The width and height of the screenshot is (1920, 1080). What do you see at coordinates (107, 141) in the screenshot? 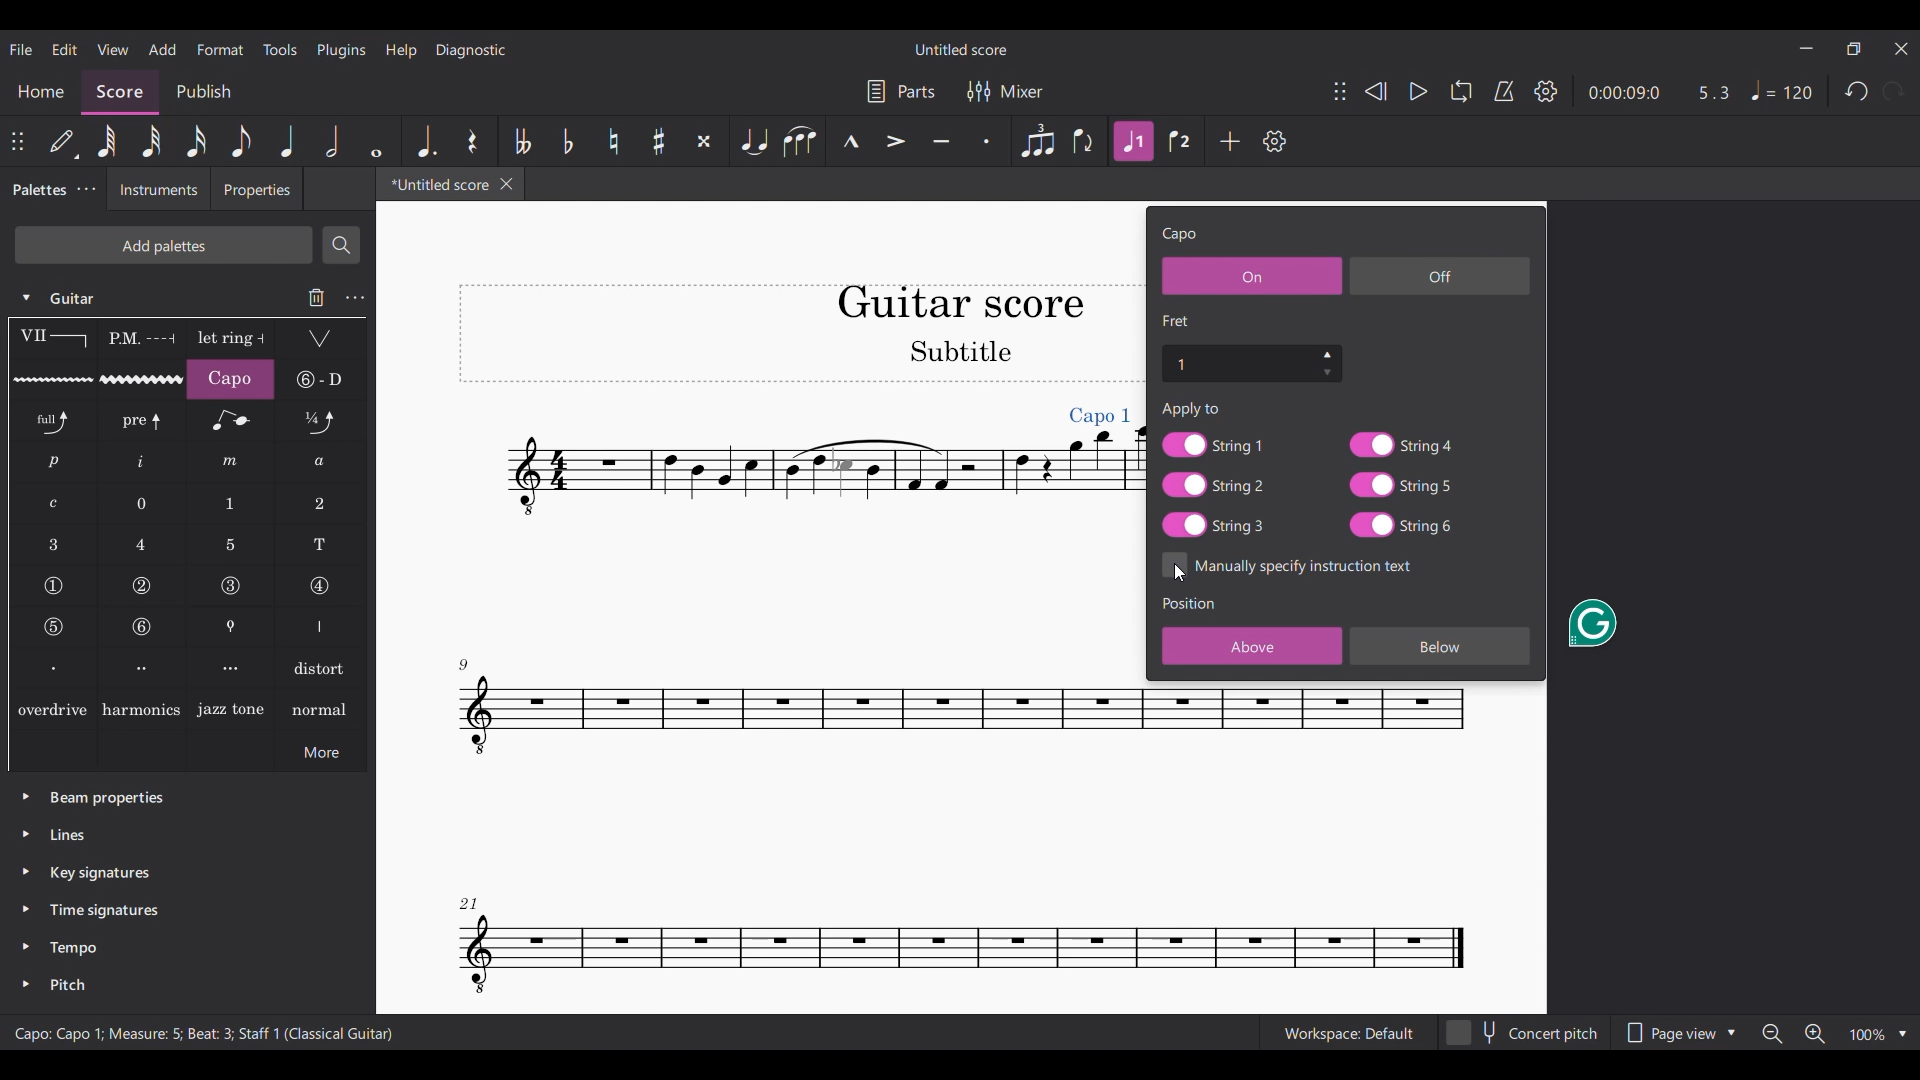
I see `64th note` at bounding box center [107, 141].